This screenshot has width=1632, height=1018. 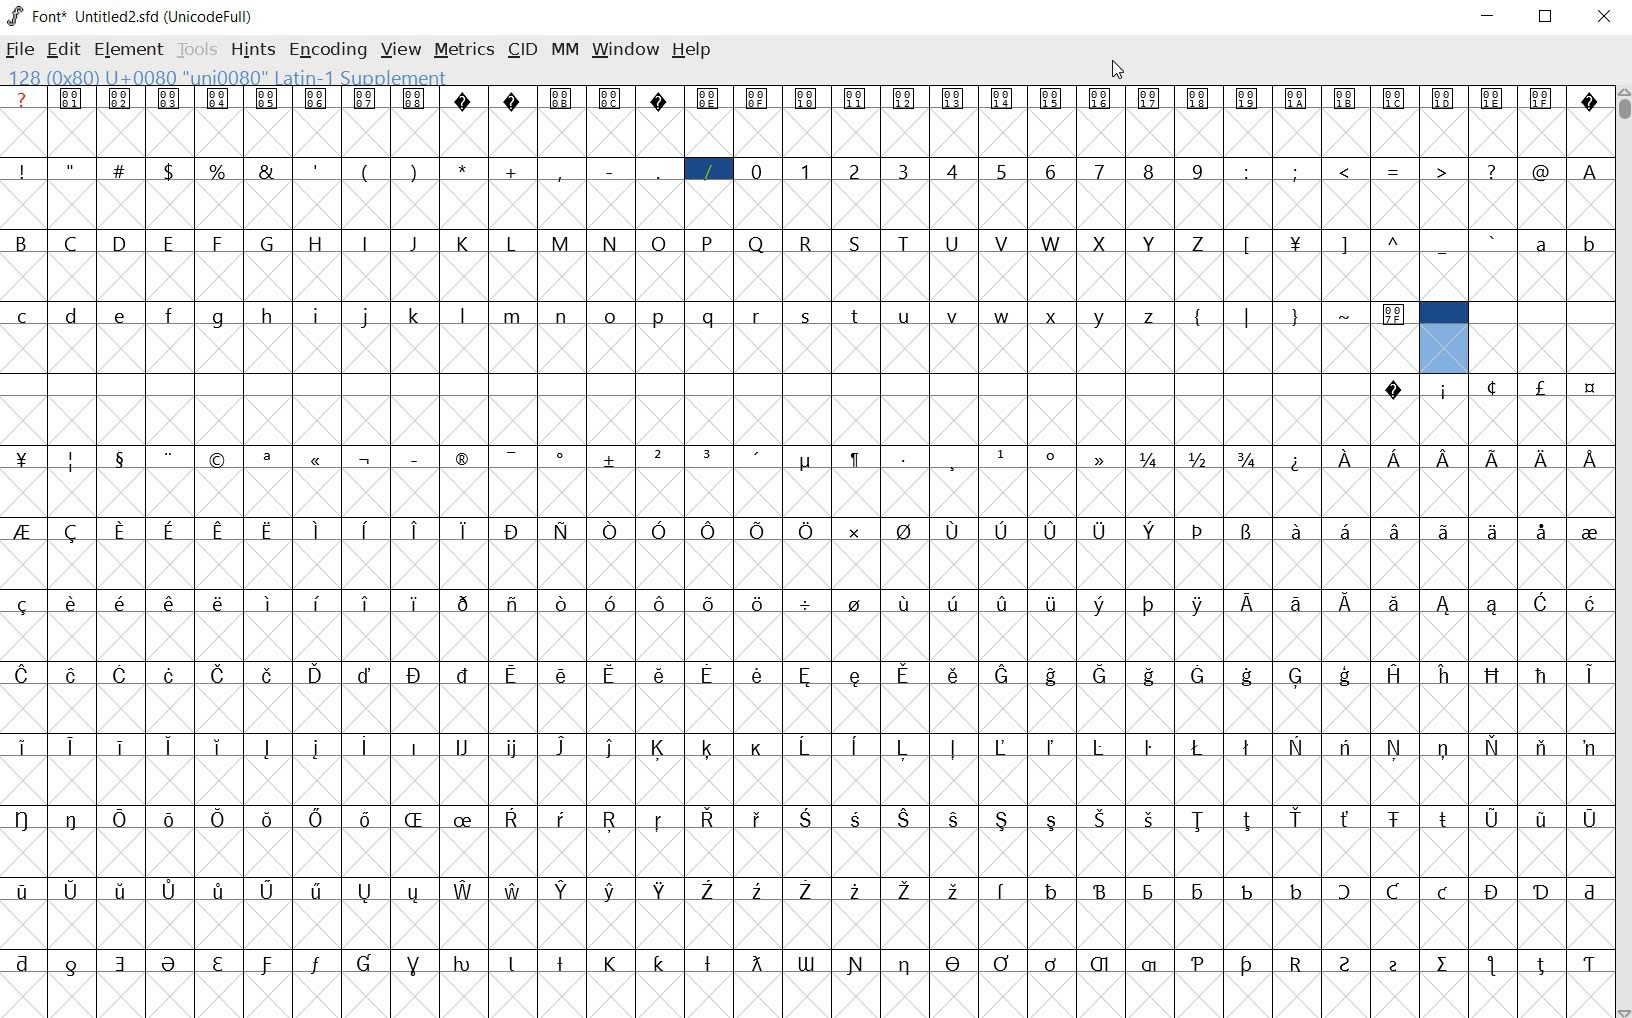 What do you see at coordinates (173, 819) in the screenshot?
I see `Symbol` at bounding box center [173, 819].